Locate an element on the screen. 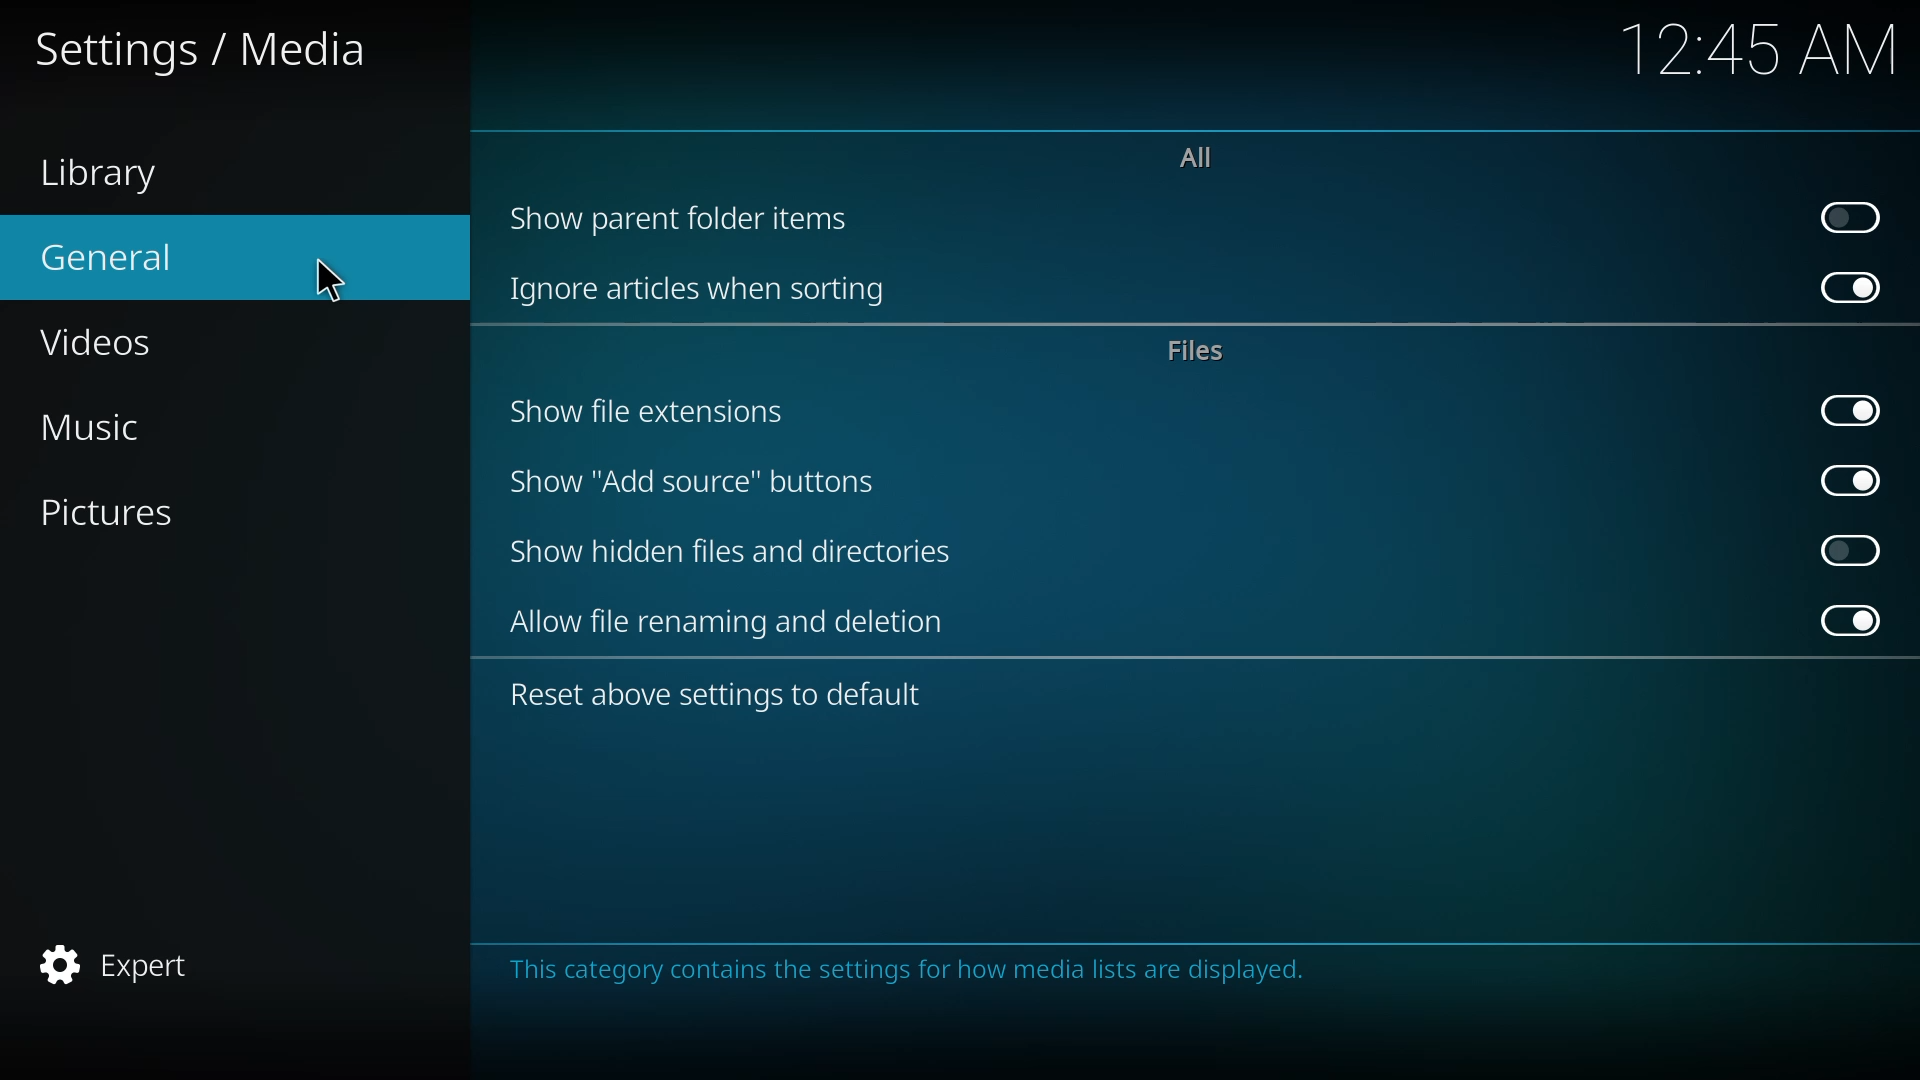 This screenshot has width=1920, height=1080. all is located at coordinates (1208, 157).